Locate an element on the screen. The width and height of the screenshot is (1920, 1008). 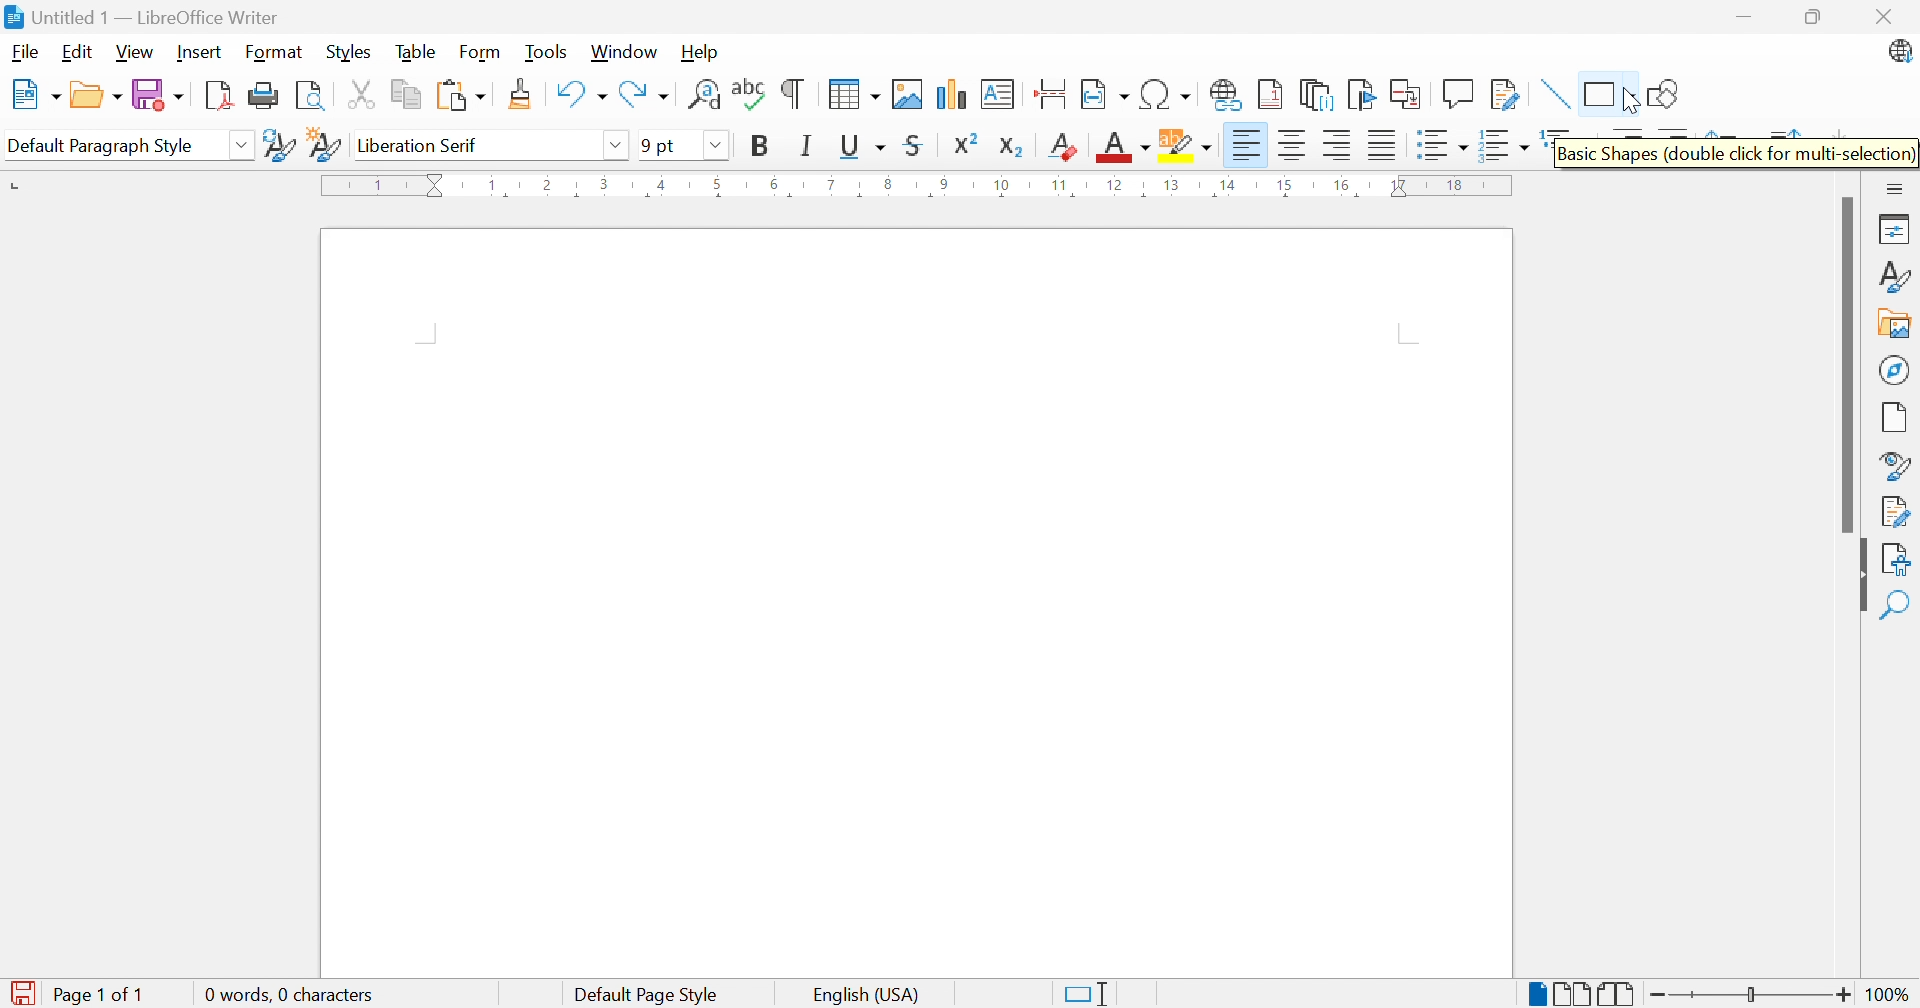
Hide is located at coordinates (1861, 577).